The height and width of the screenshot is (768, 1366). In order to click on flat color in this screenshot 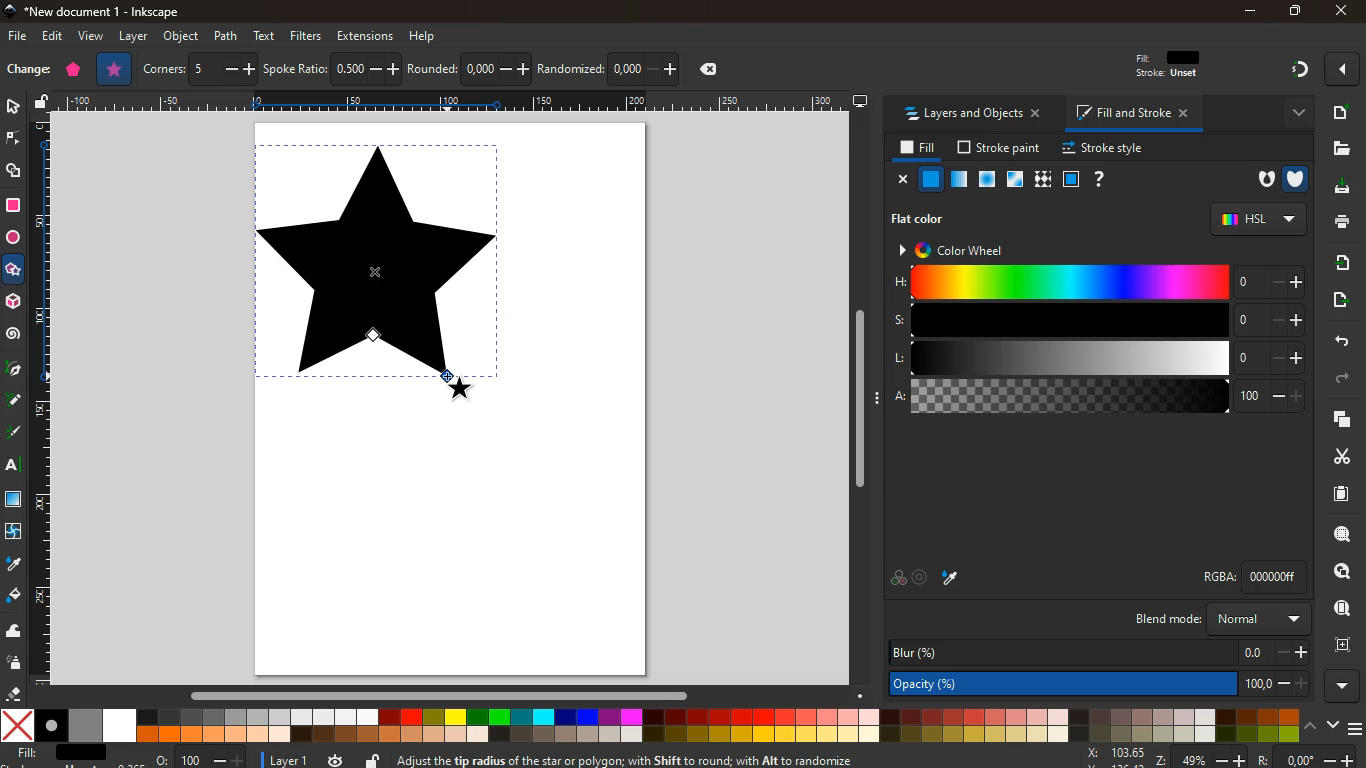, I will do `click(922, 221)`.